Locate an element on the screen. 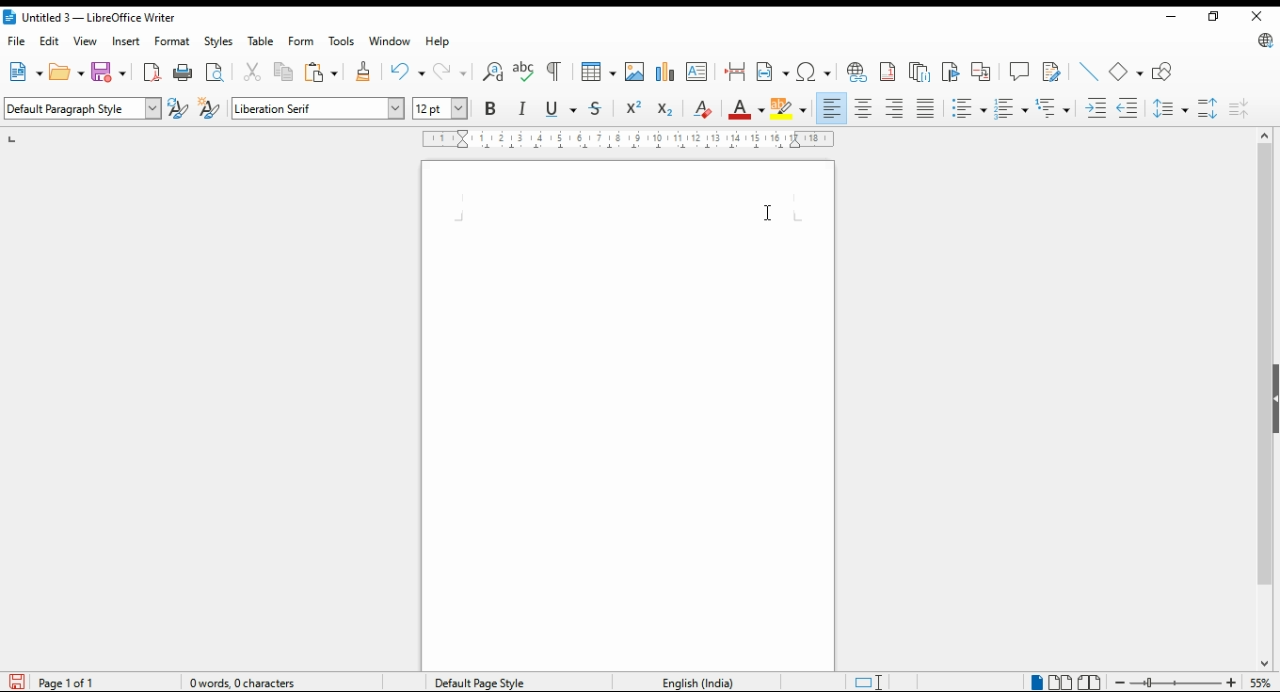 The image size is (1280, 692). format directly as pdf is located at coordinates (153, 72).